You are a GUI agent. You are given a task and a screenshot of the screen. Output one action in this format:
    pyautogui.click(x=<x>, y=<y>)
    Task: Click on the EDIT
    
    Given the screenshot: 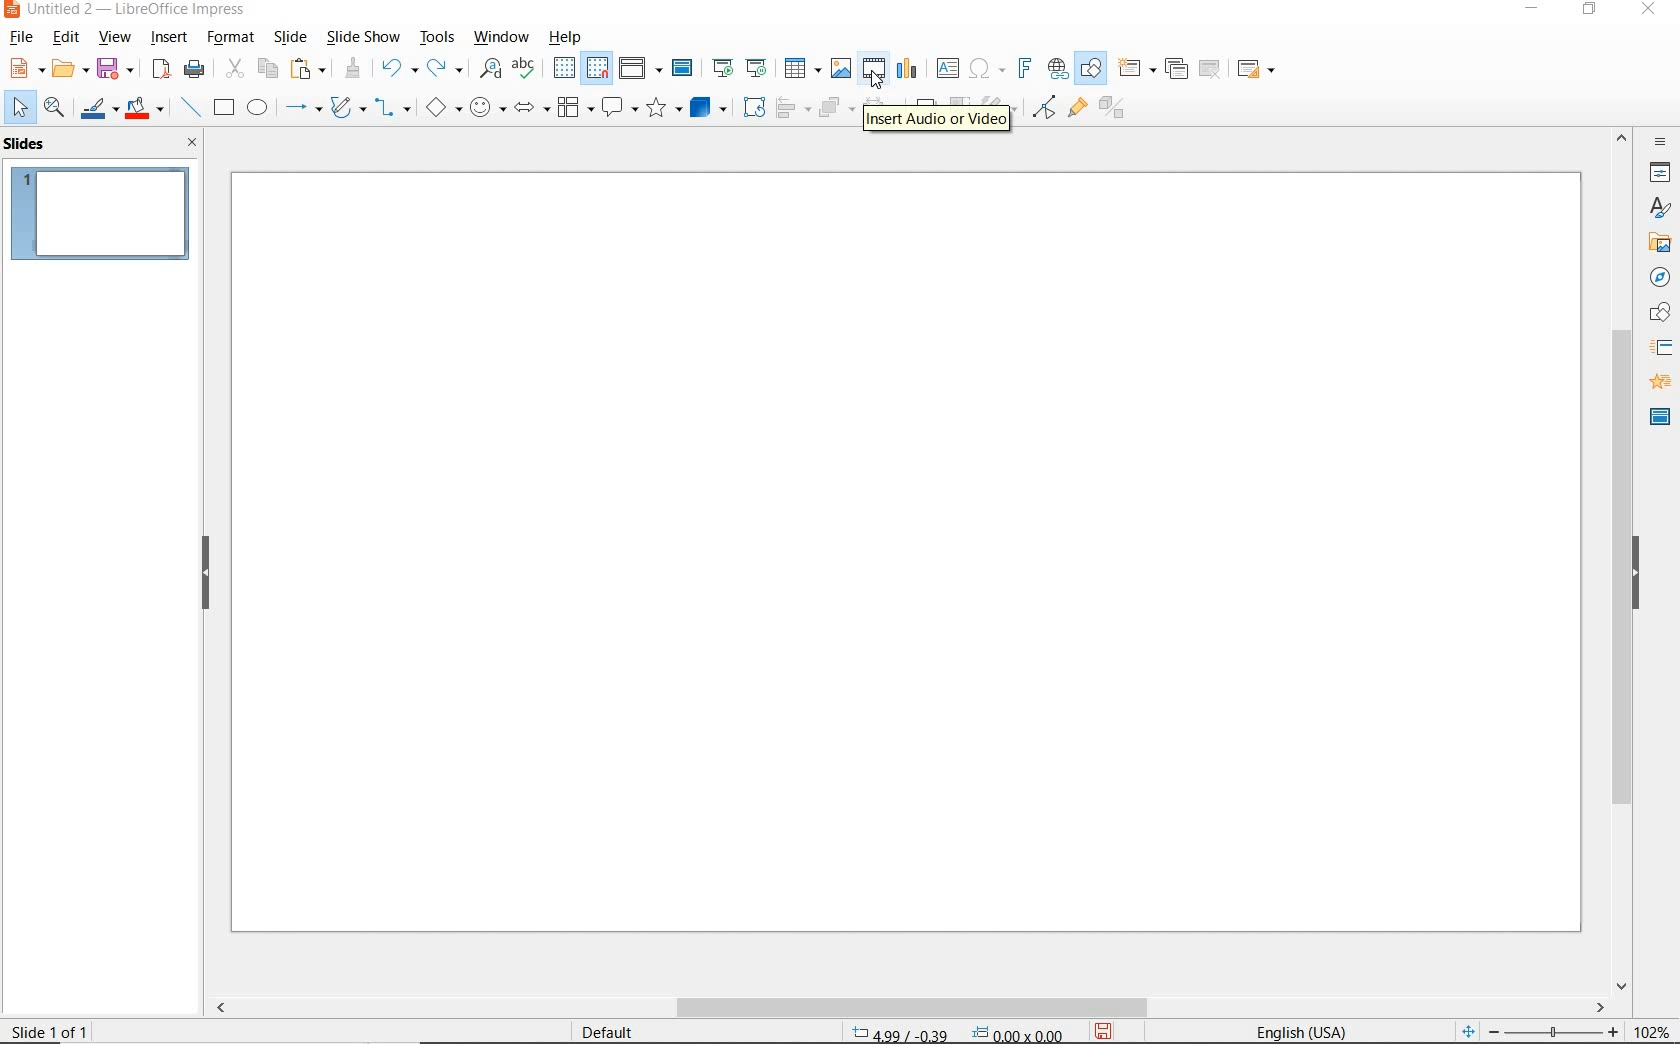 What is the action you would take?
    pyautogui.click(x=65, y=40)
    